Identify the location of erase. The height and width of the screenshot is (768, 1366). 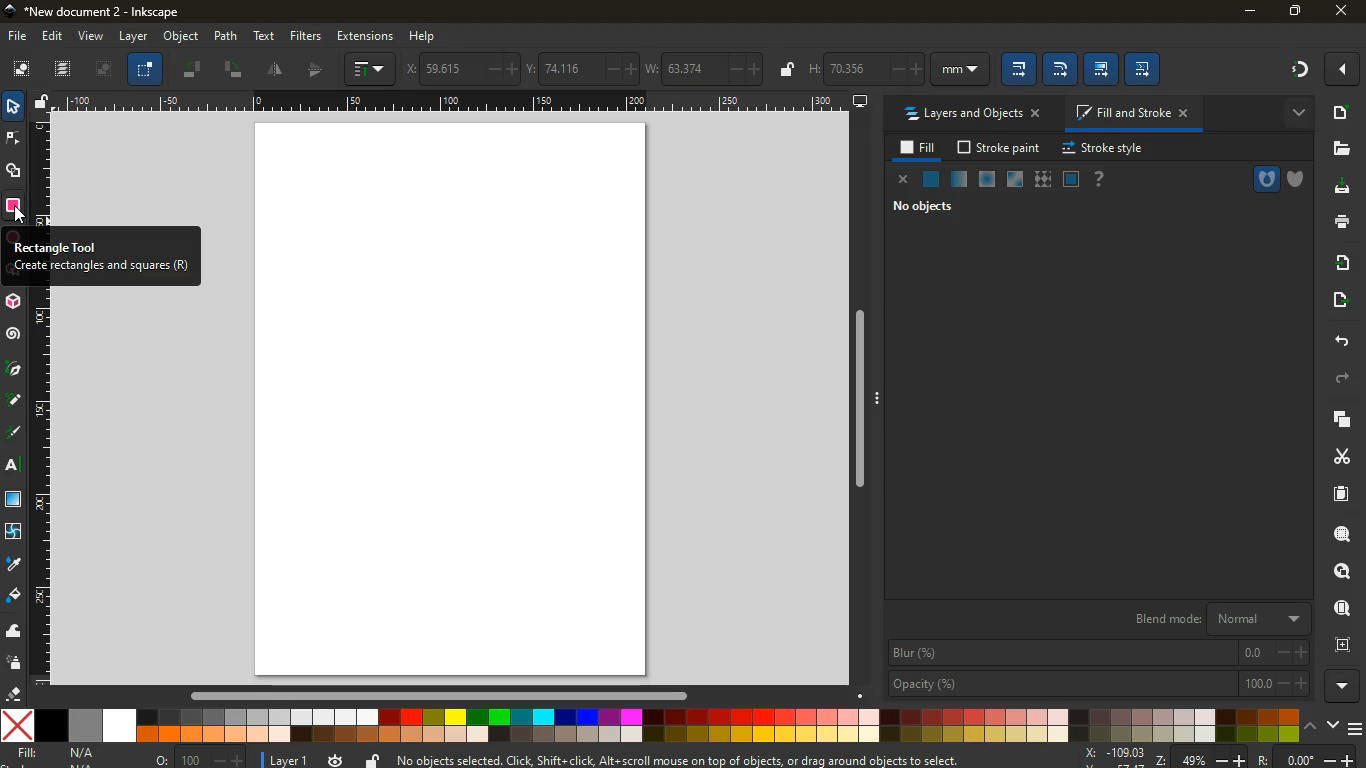
(13, 693).